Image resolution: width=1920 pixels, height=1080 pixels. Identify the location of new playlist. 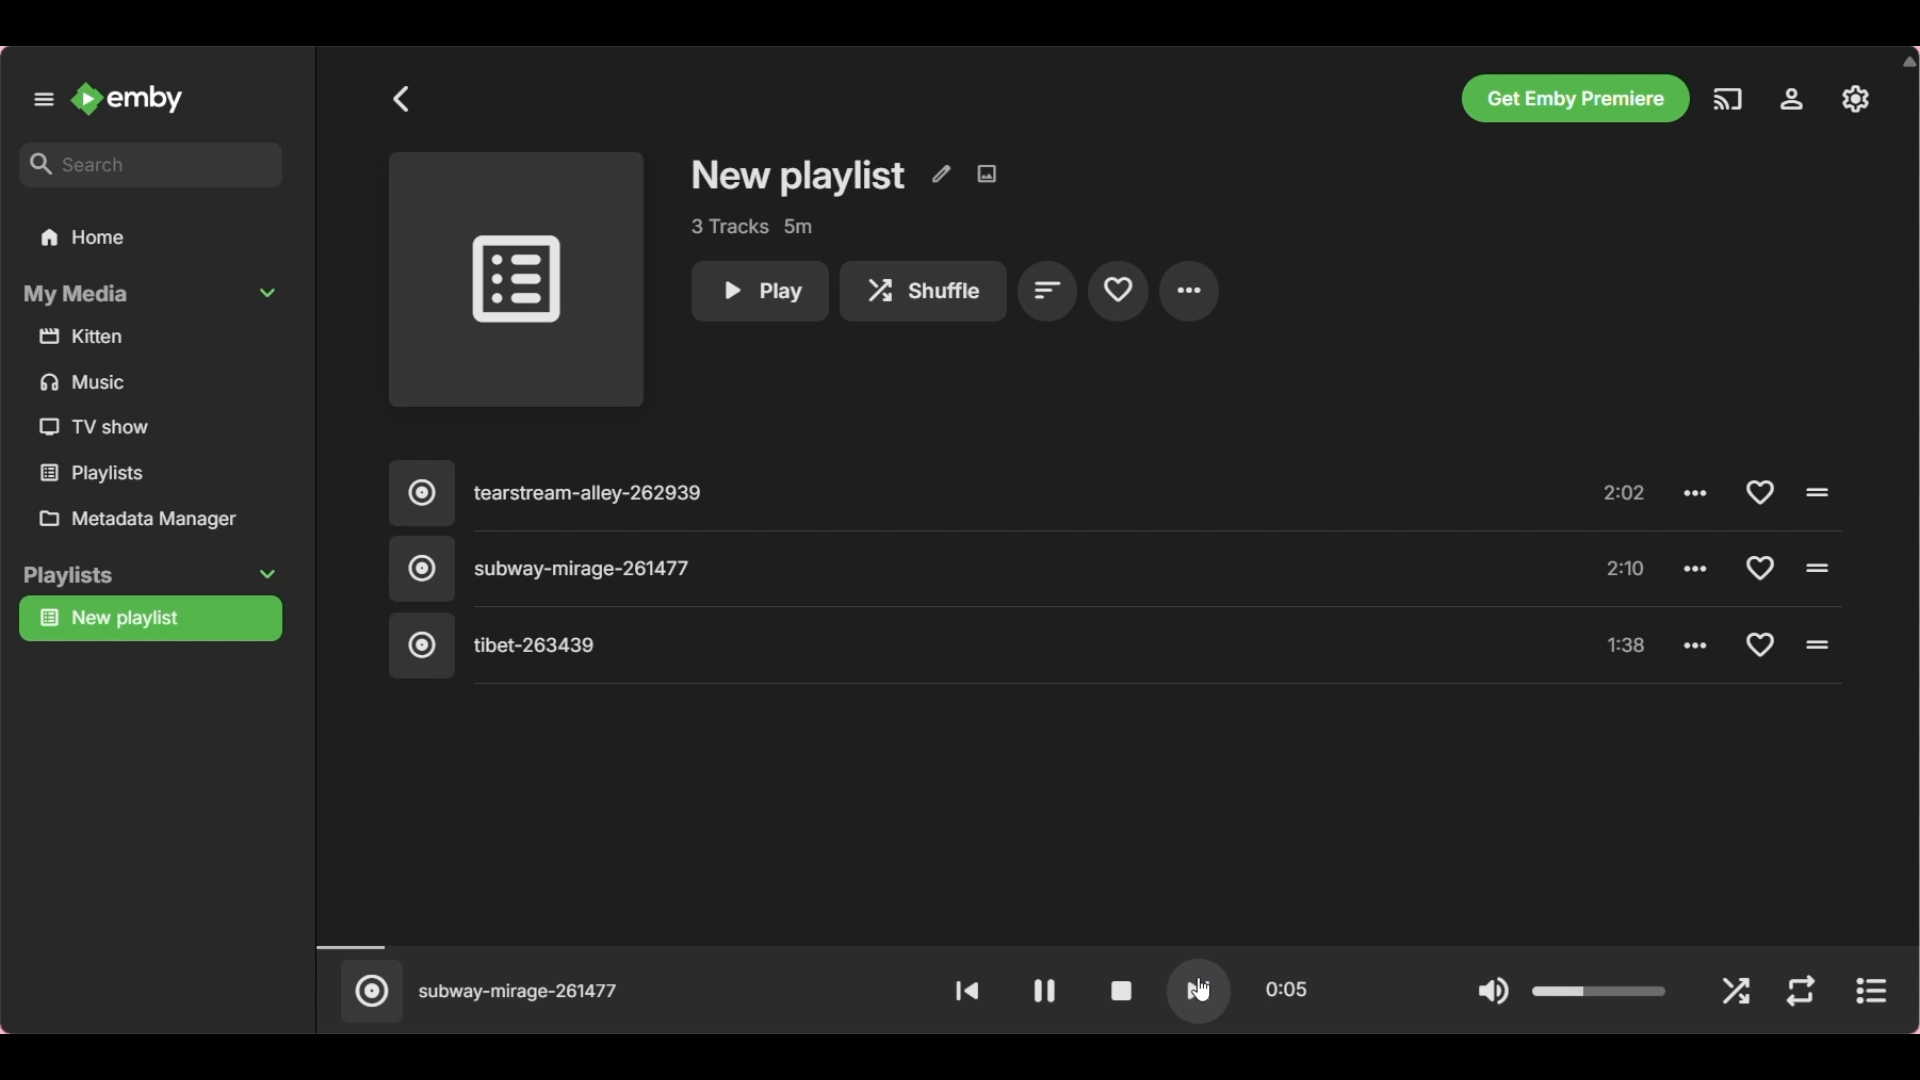
(119, 622).